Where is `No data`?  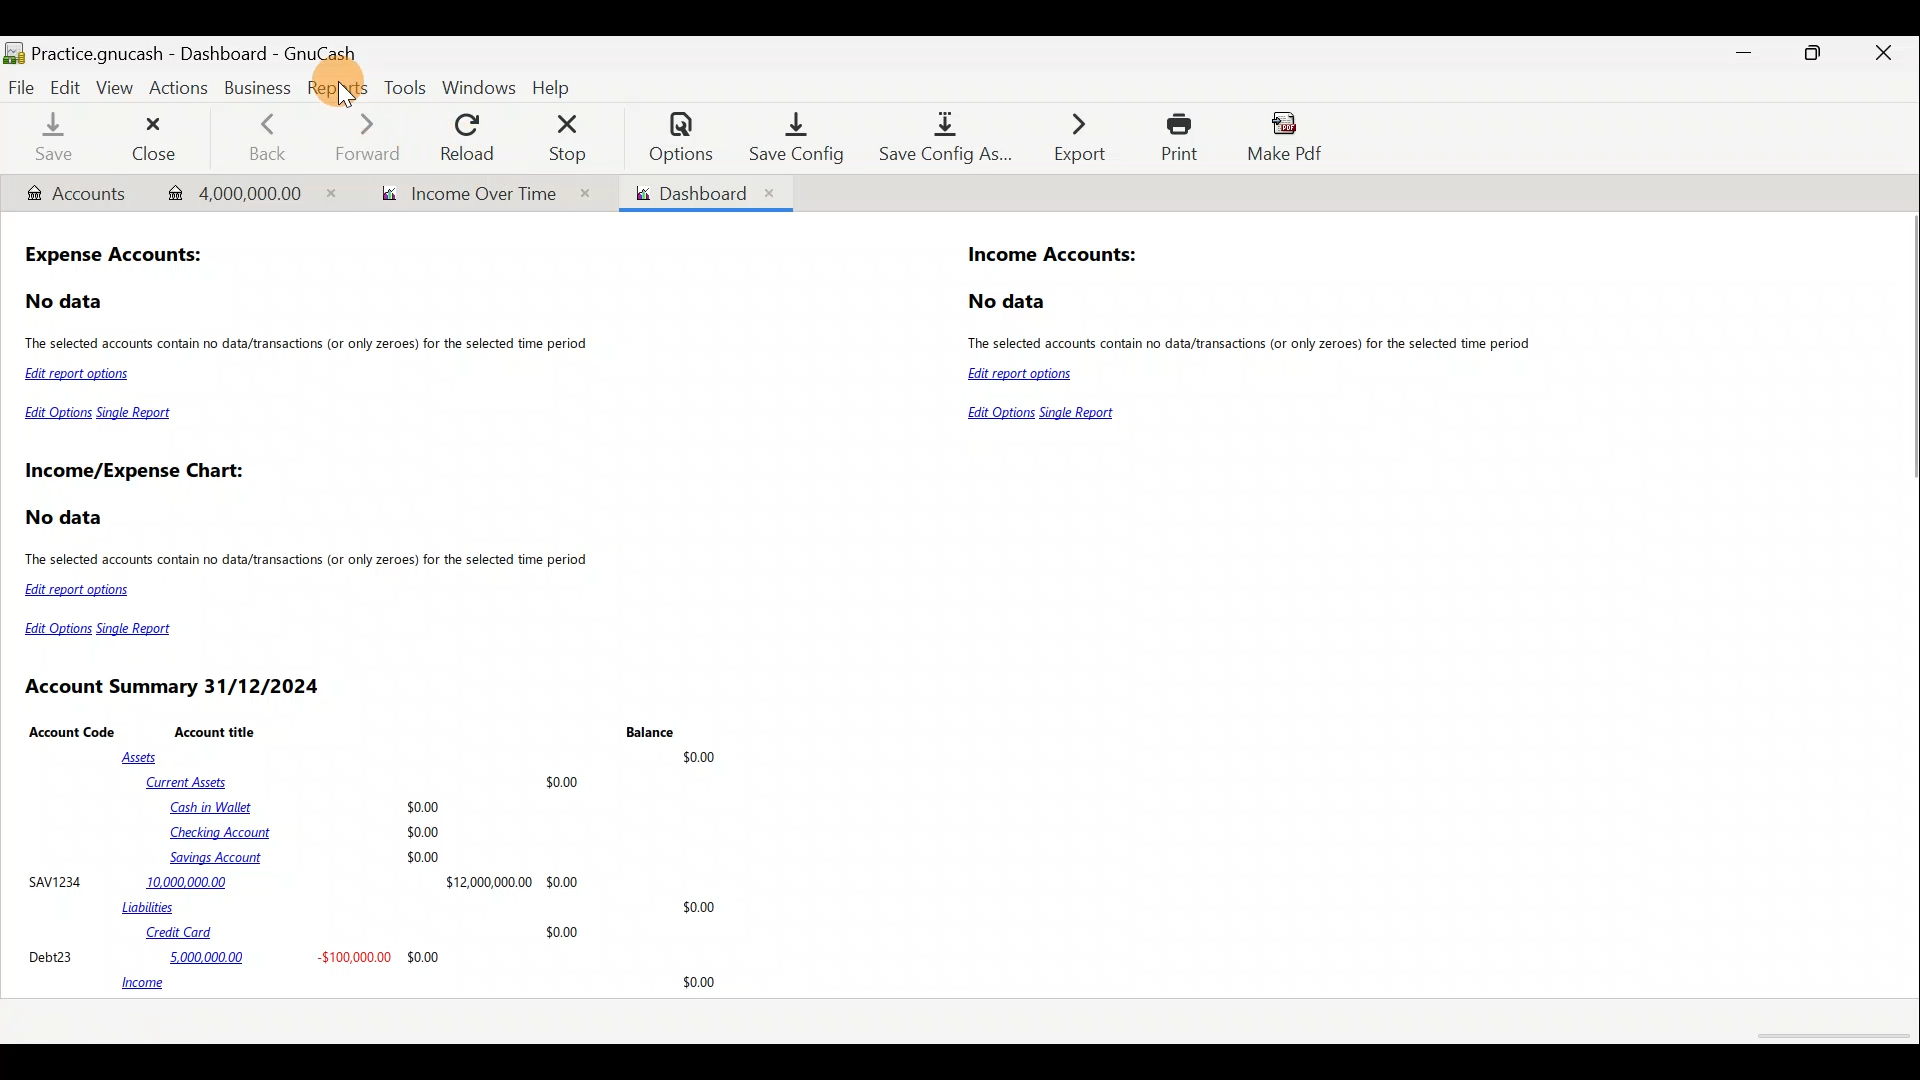
No data is located at coordinates (1010, 302).